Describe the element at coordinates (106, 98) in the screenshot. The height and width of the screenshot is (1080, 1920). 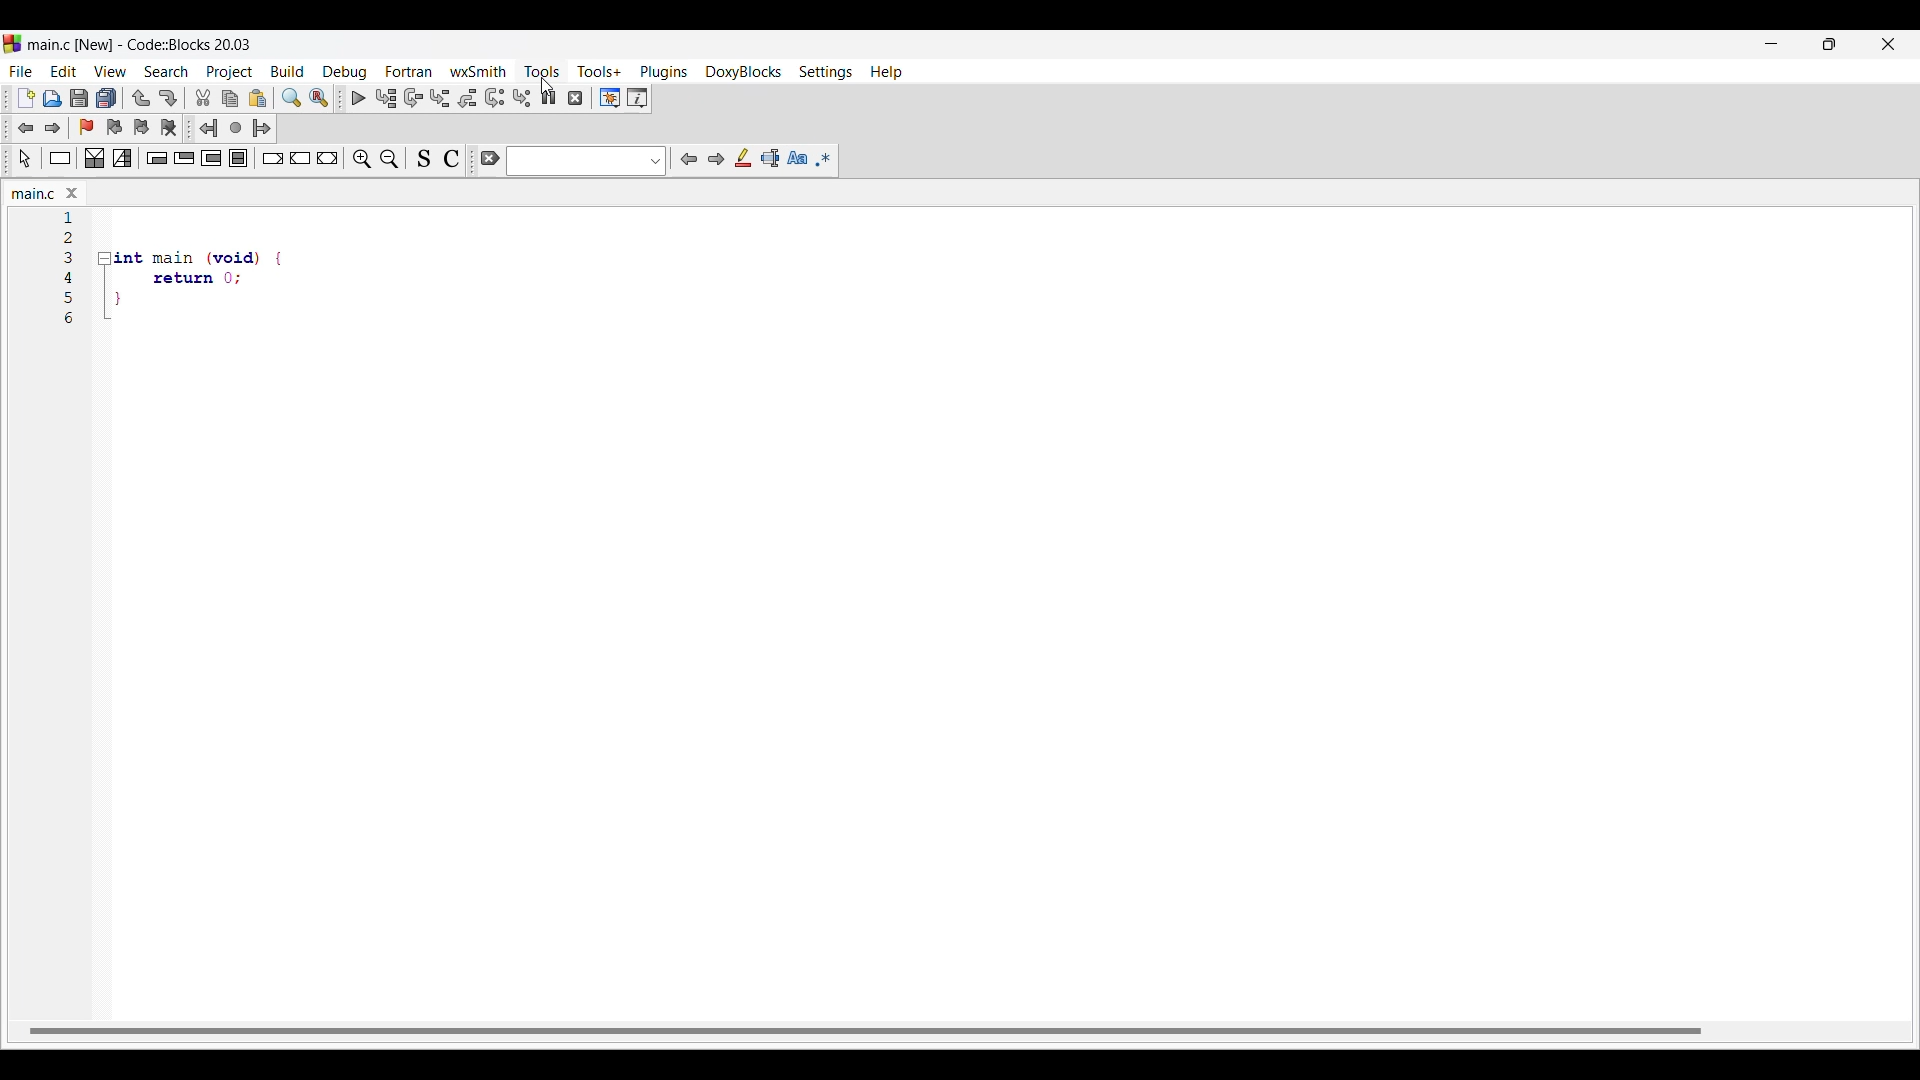
I see `Save everything` at that location.